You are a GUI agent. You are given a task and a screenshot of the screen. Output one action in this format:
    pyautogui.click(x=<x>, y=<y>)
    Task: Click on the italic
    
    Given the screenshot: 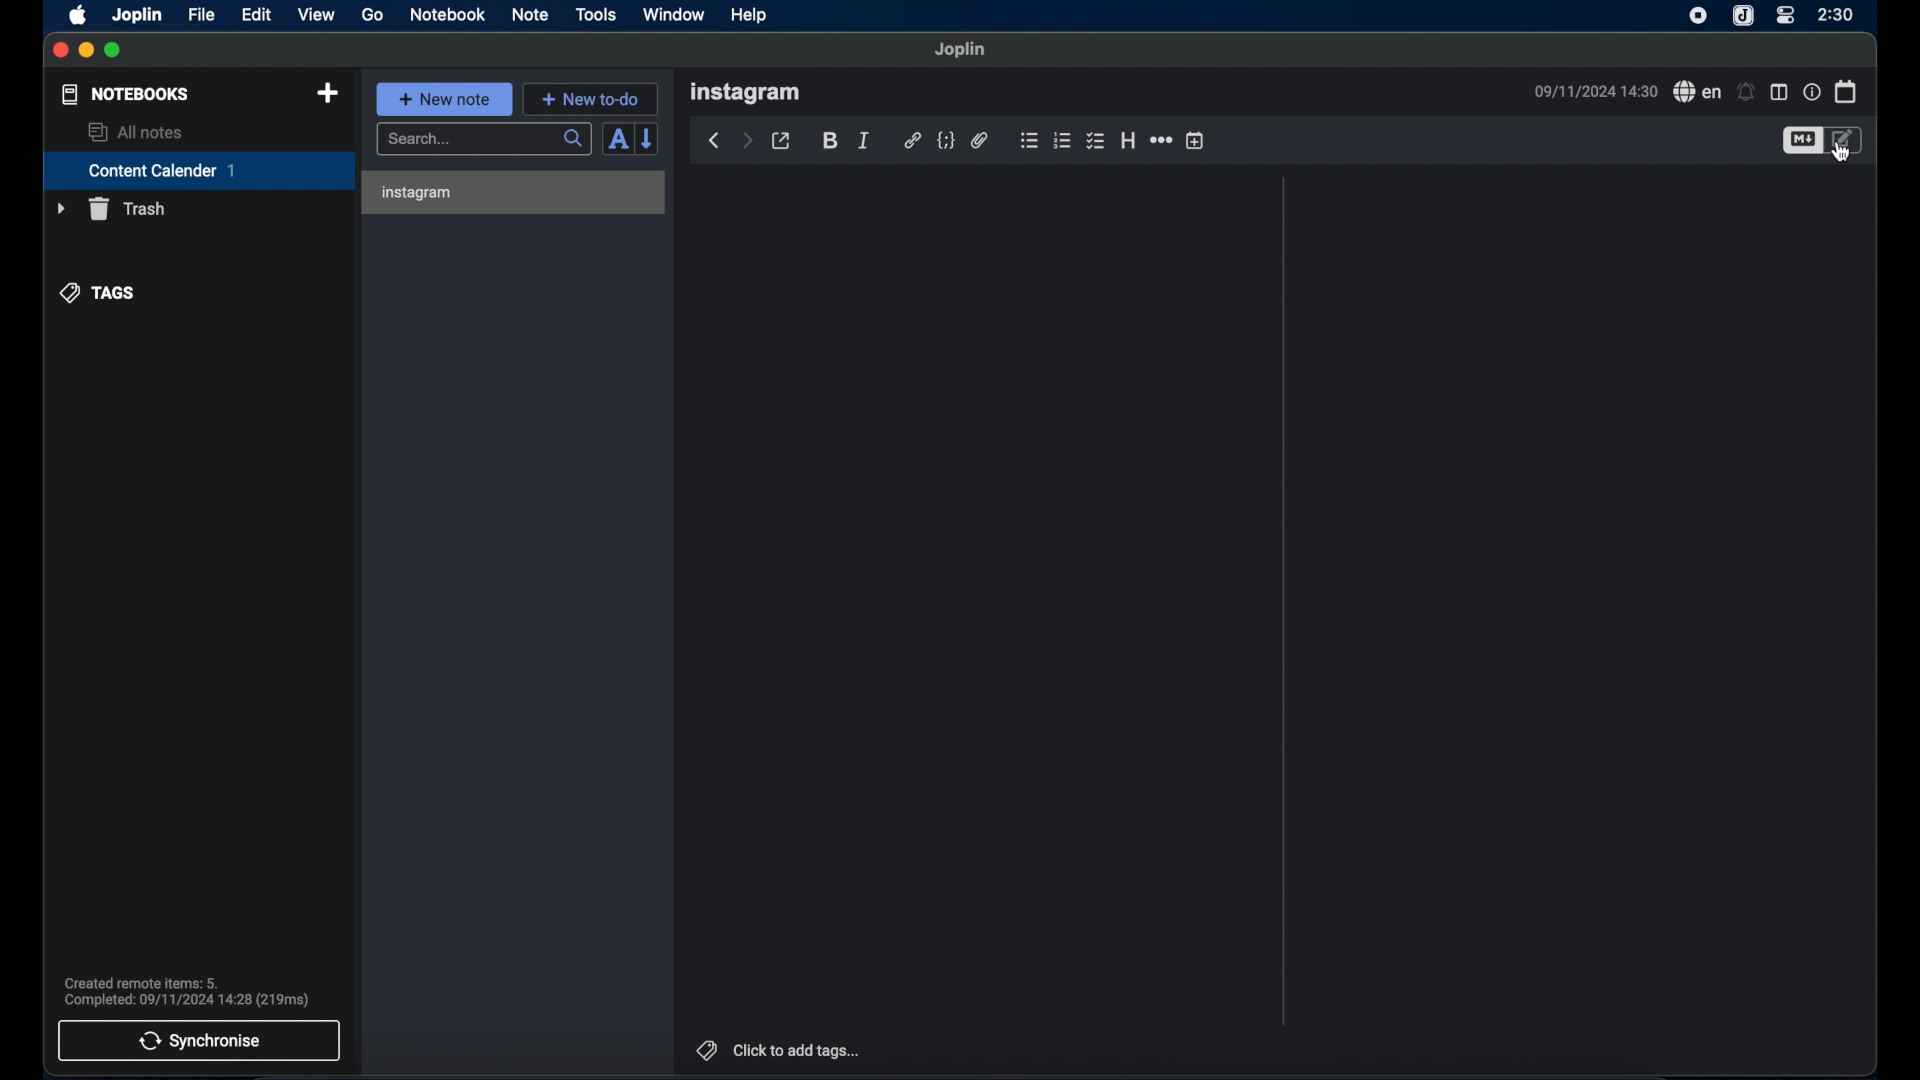 What is the action you would take?
    pyautogui.click(x=865, y=141)
    